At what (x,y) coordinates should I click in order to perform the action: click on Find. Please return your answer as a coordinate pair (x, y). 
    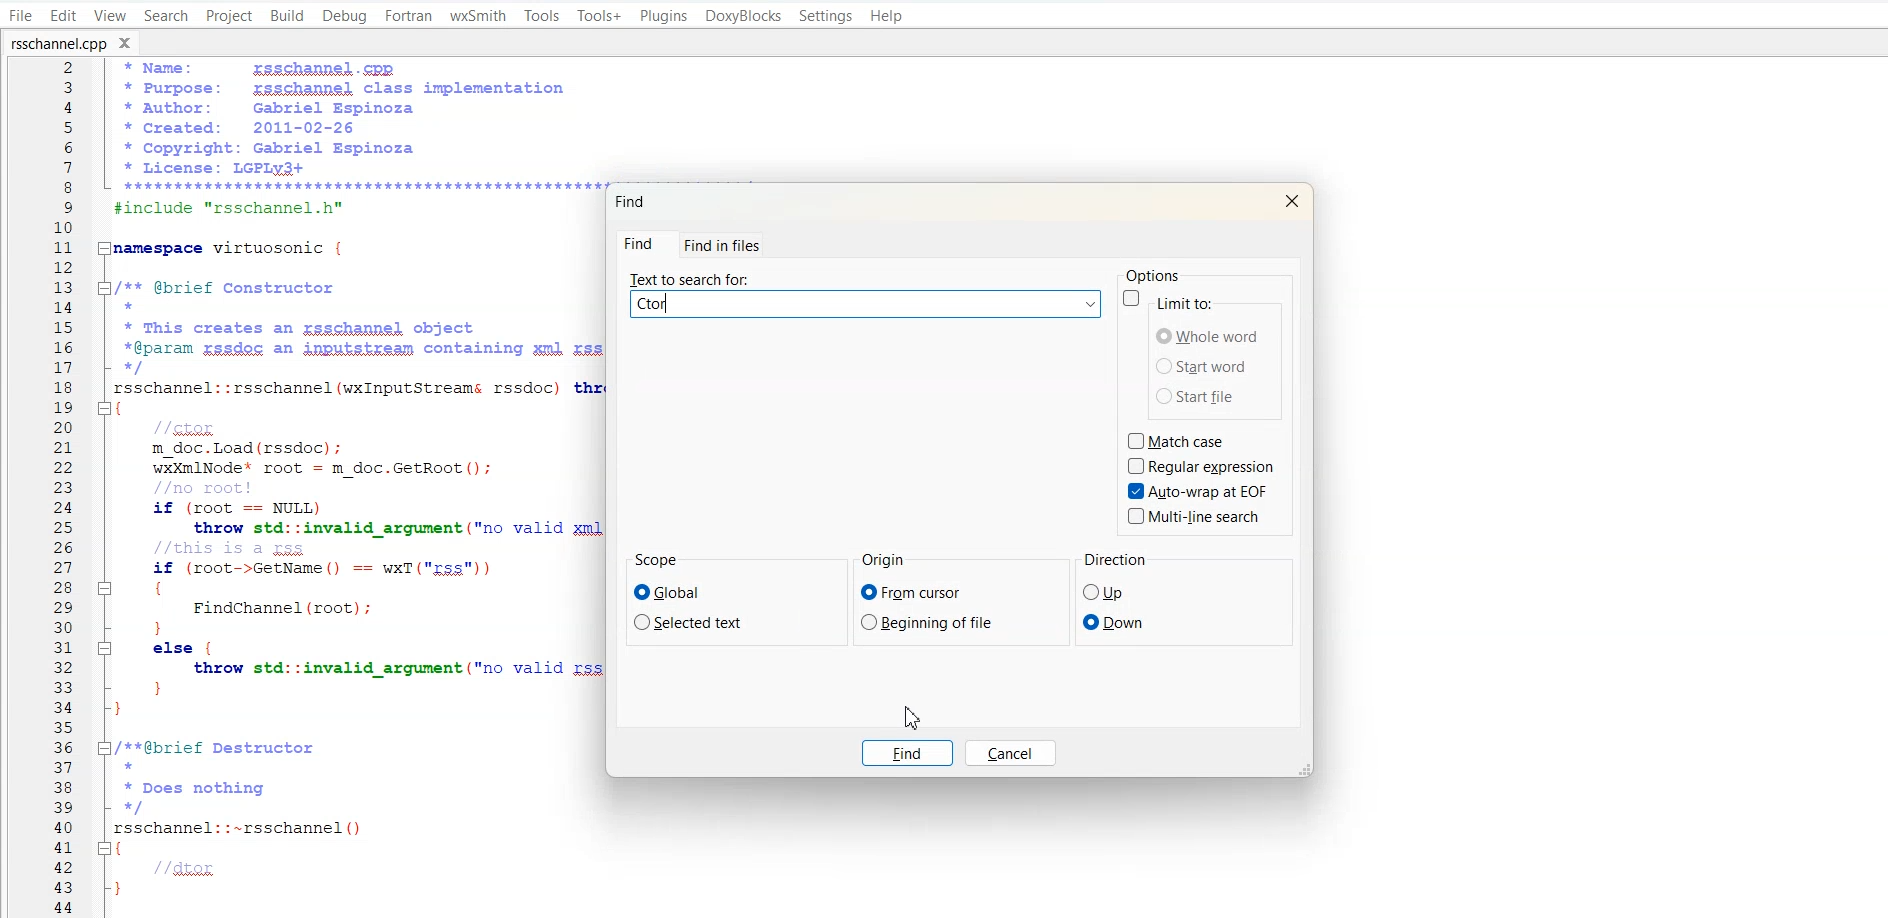
    Looking at the image, I should click on (909, 754).